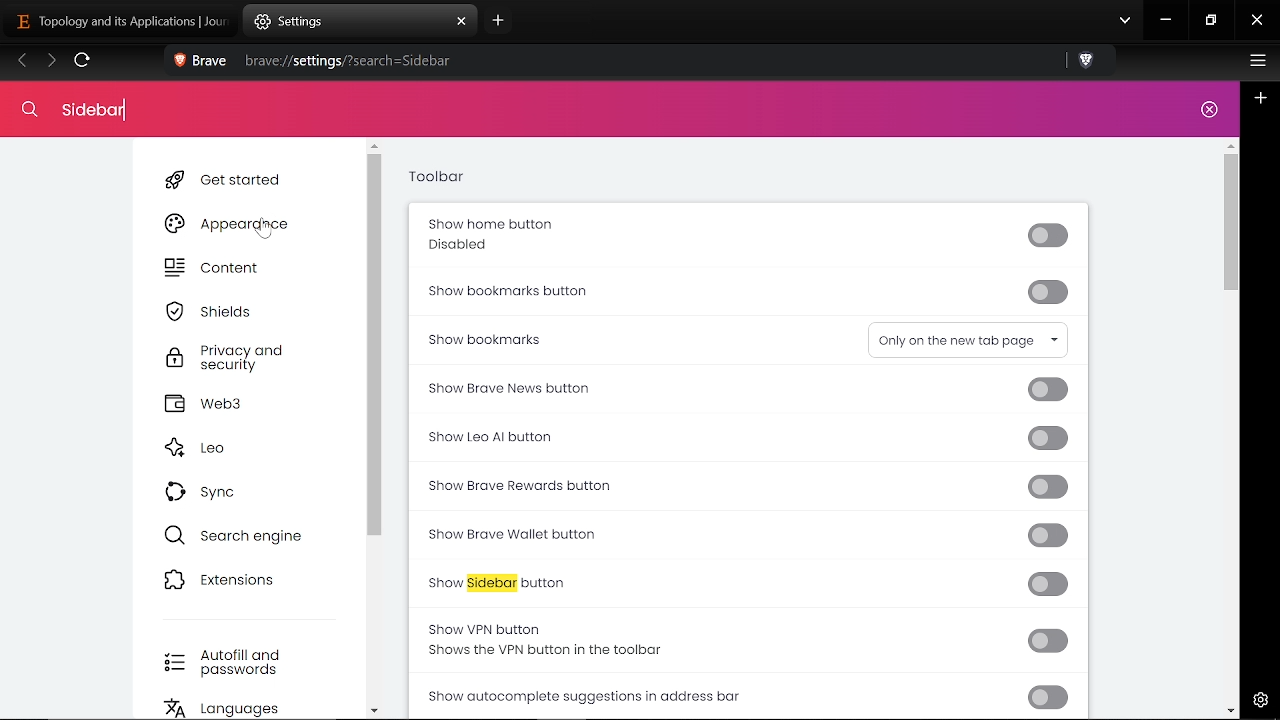  I want to click on Privacy and security, so click(230, 359).